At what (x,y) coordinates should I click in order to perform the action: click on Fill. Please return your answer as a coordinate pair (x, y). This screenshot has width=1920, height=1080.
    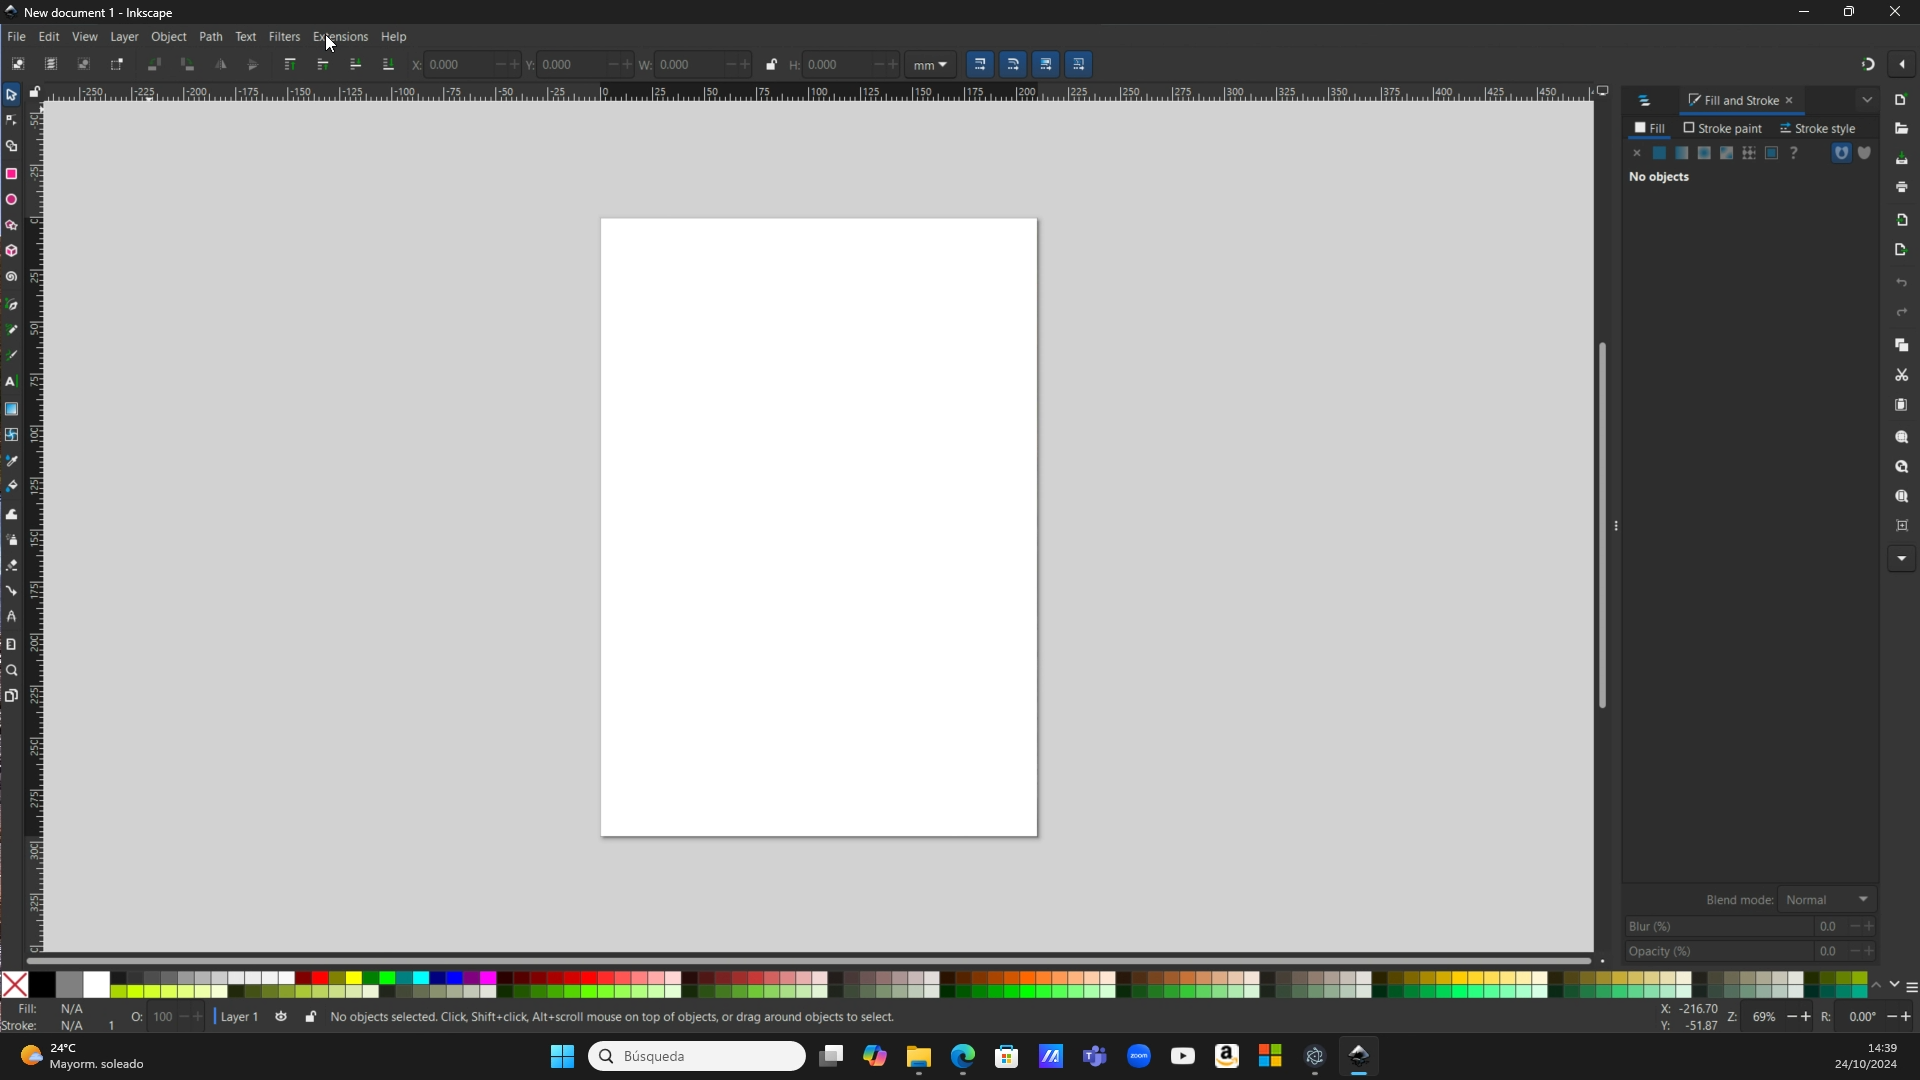
    Looking at the image, I should click on (1652, 130).